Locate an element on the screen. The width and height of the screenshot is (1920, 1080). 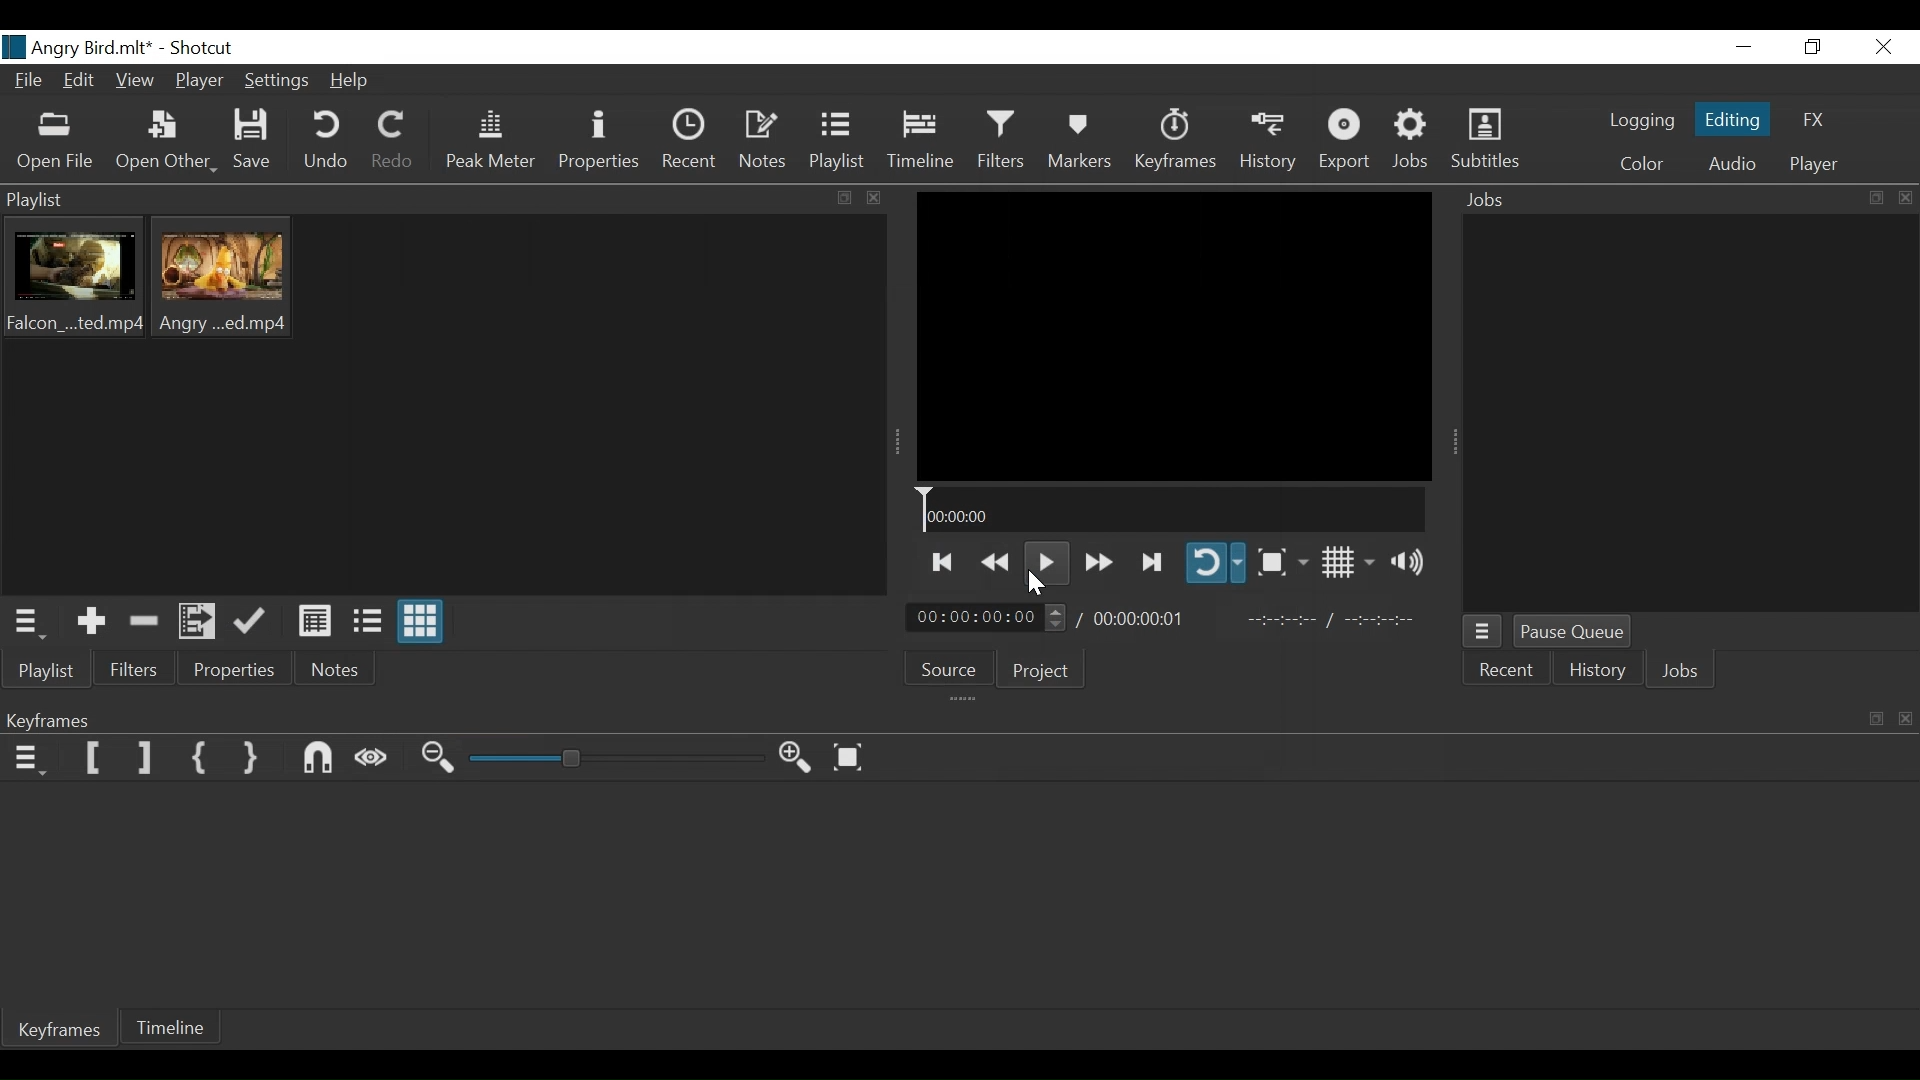
Timeline is located at coordinates (171, 1027).